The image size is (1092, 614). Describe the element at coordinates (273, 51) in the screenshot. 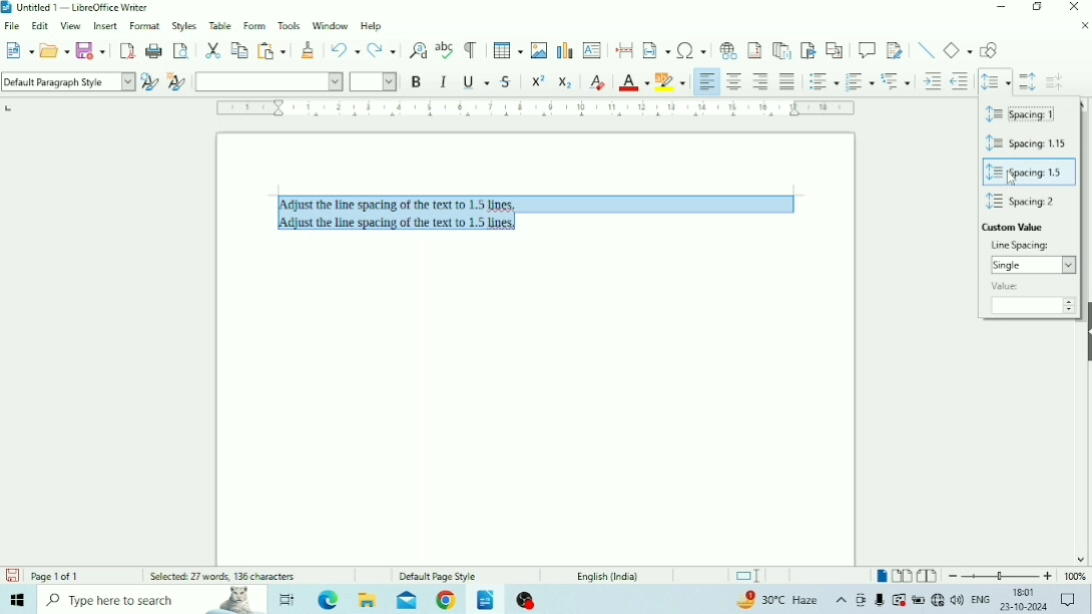

I see `Paste` at that location.